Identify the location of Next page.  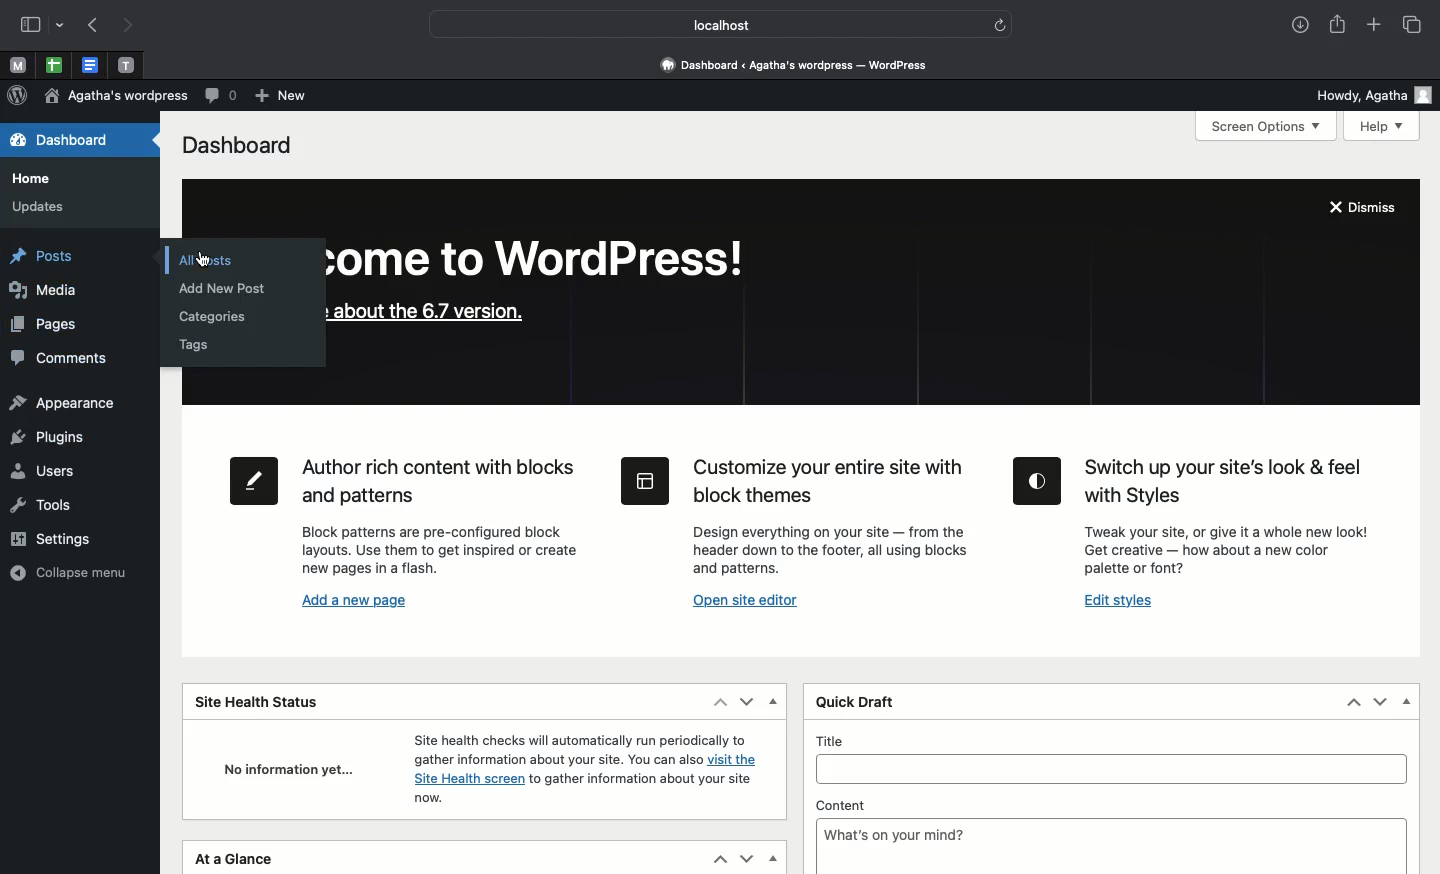
(134, 26).